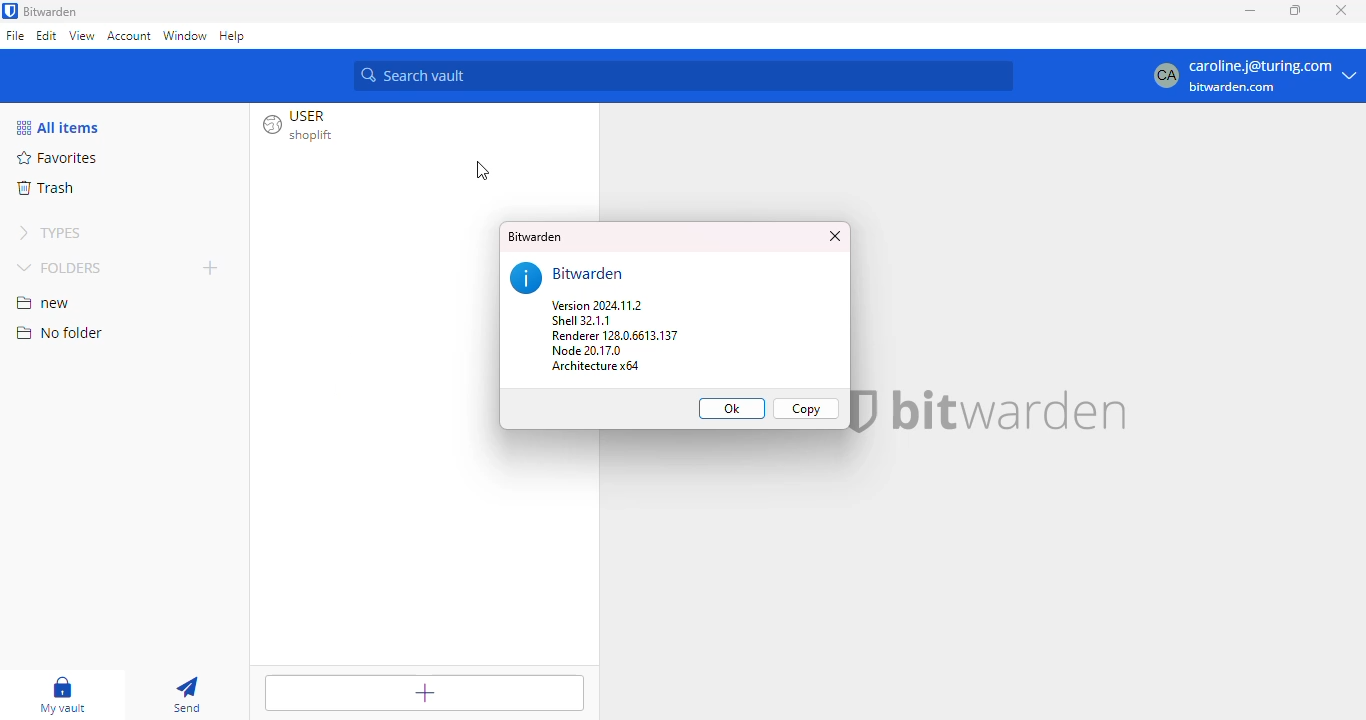 This screenshot has width=1366, height=720. I want to click on close, so click(1341, 10).